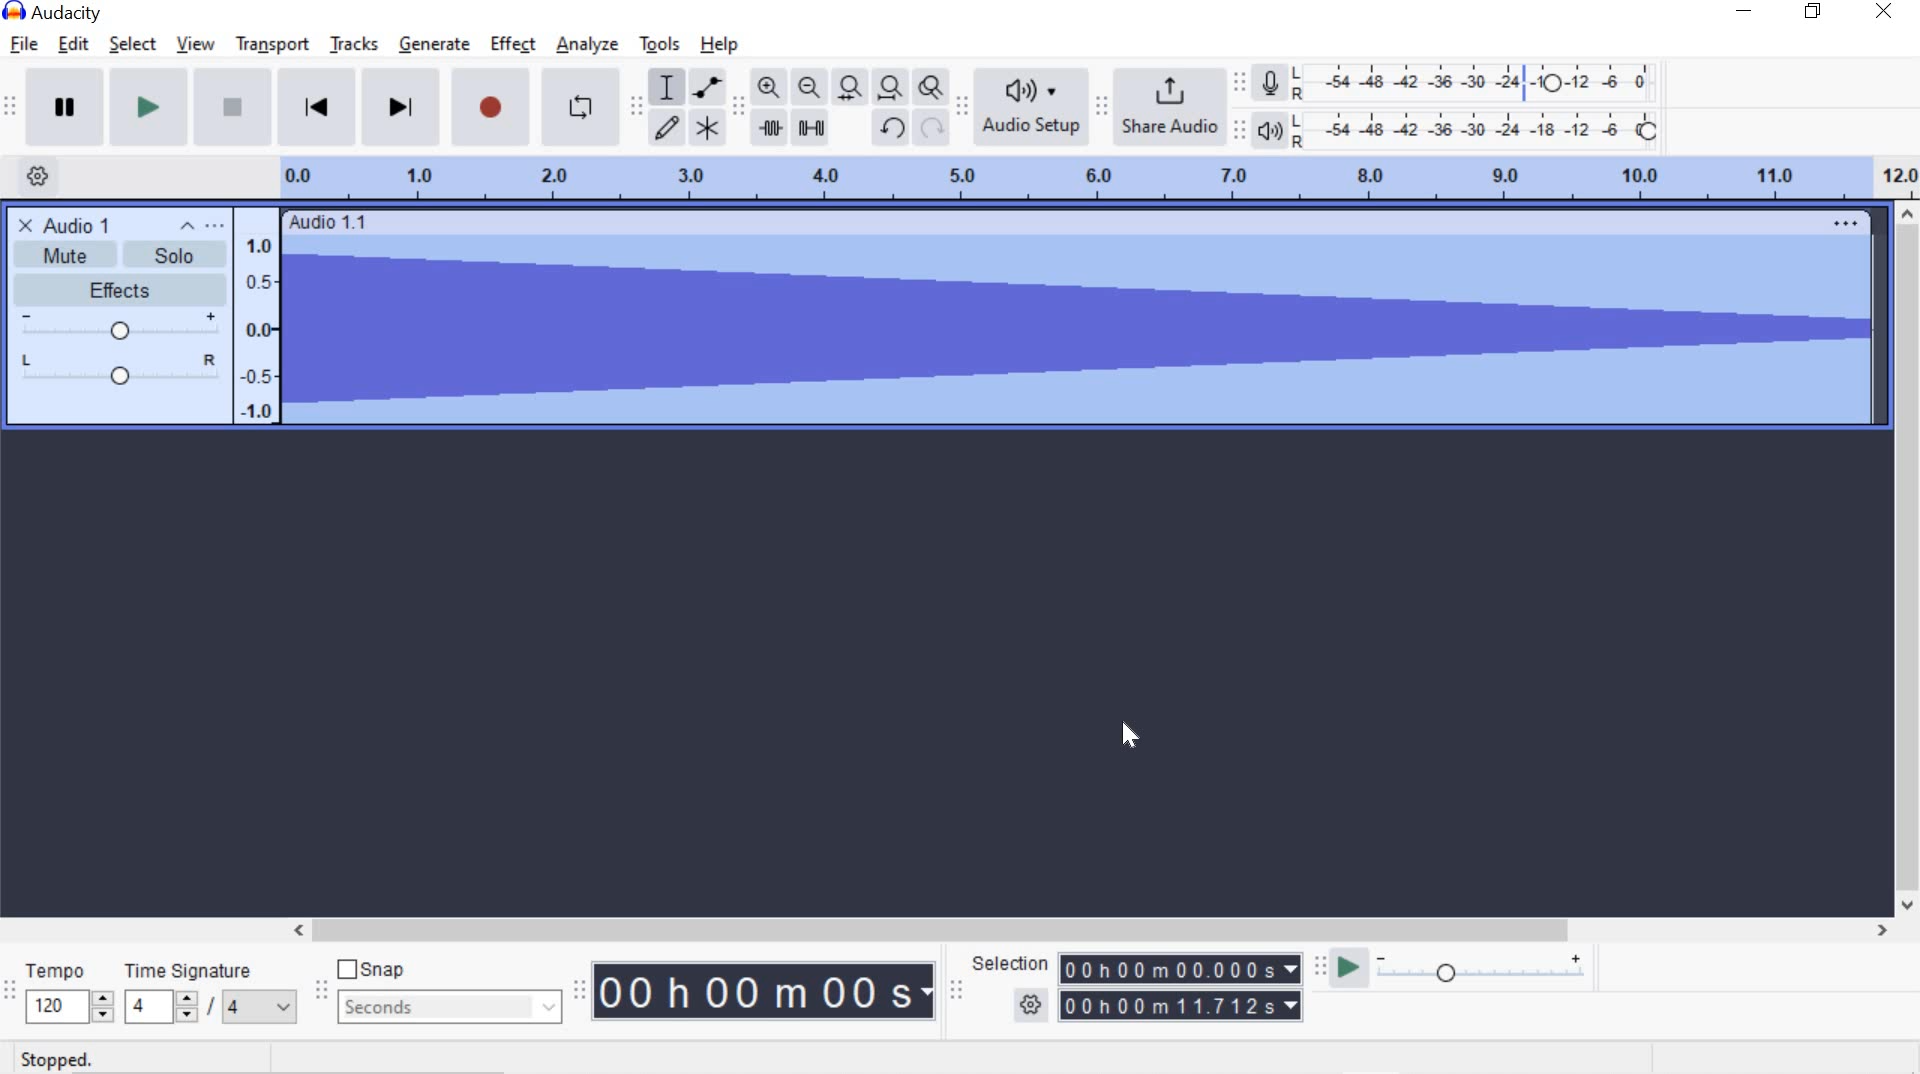 The image size is (1920, 1074). Describe the element at coordinates (931, 127) in the screenshot. I see `redo` at that location.